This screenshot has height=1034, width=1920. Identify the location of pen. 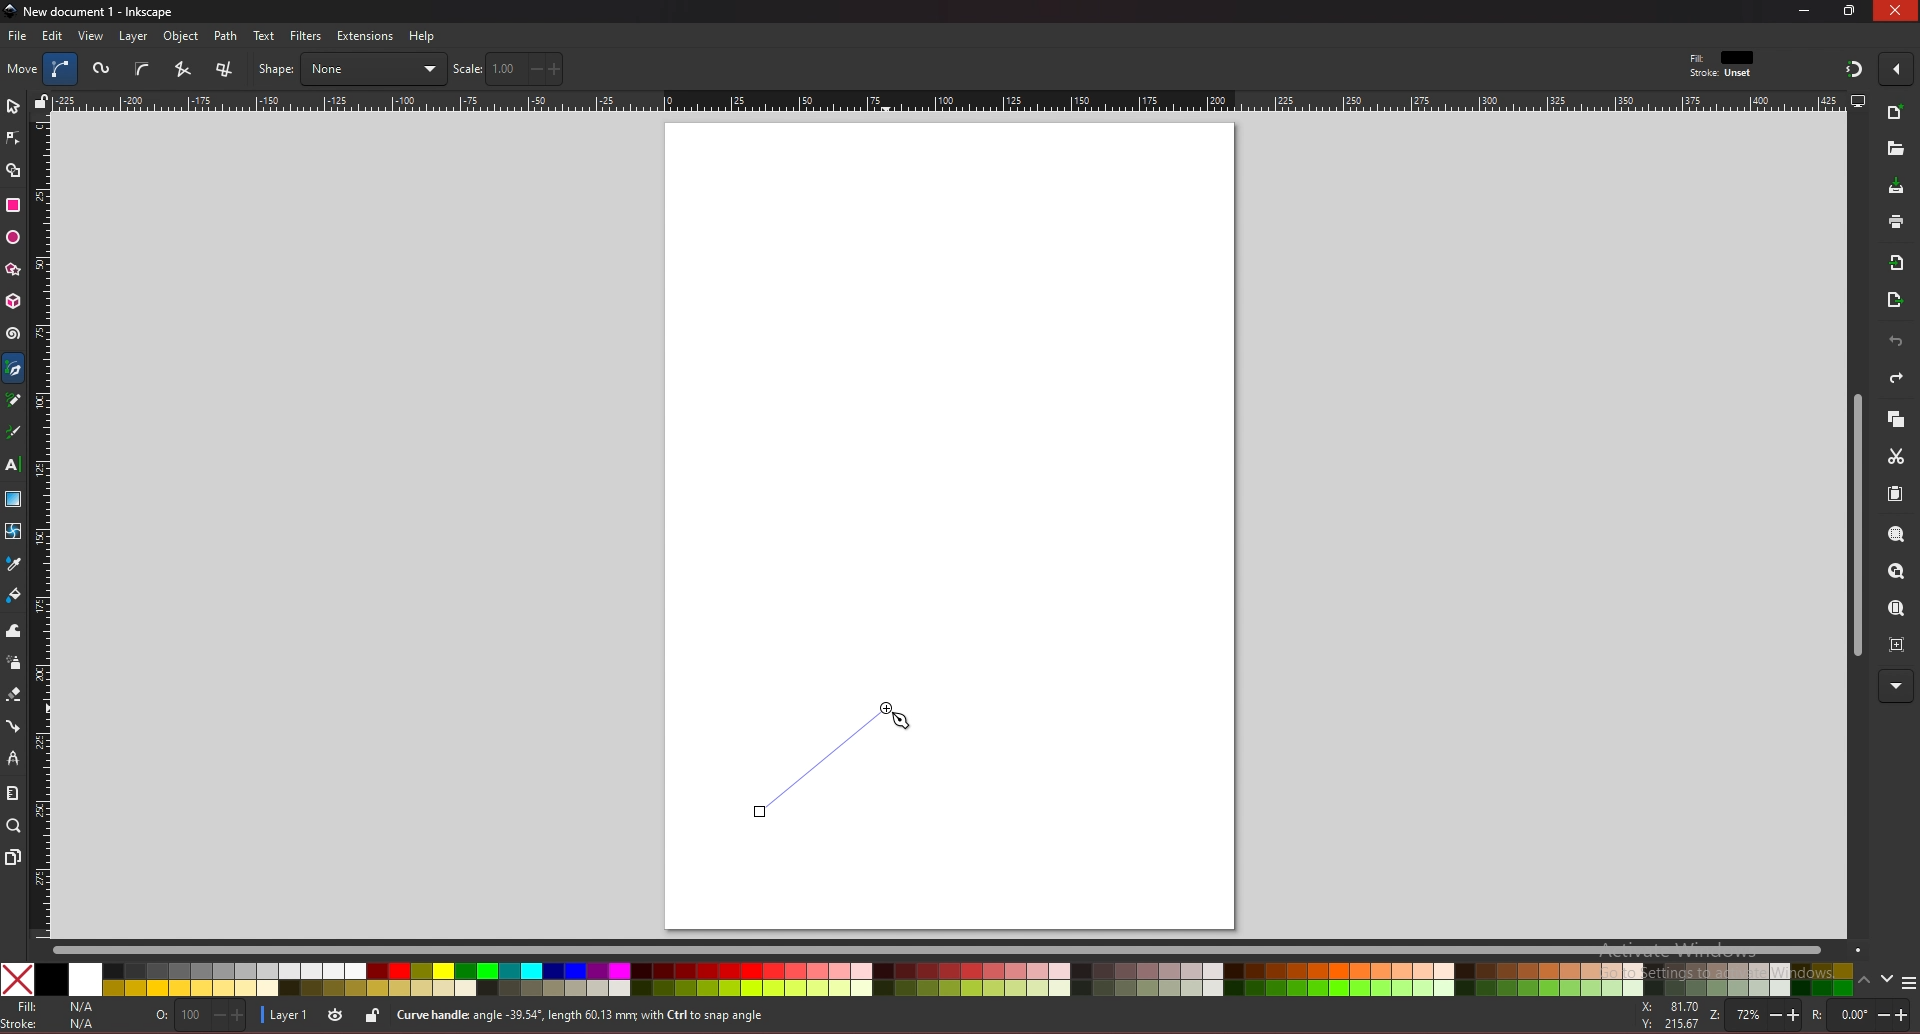
(17, 369).